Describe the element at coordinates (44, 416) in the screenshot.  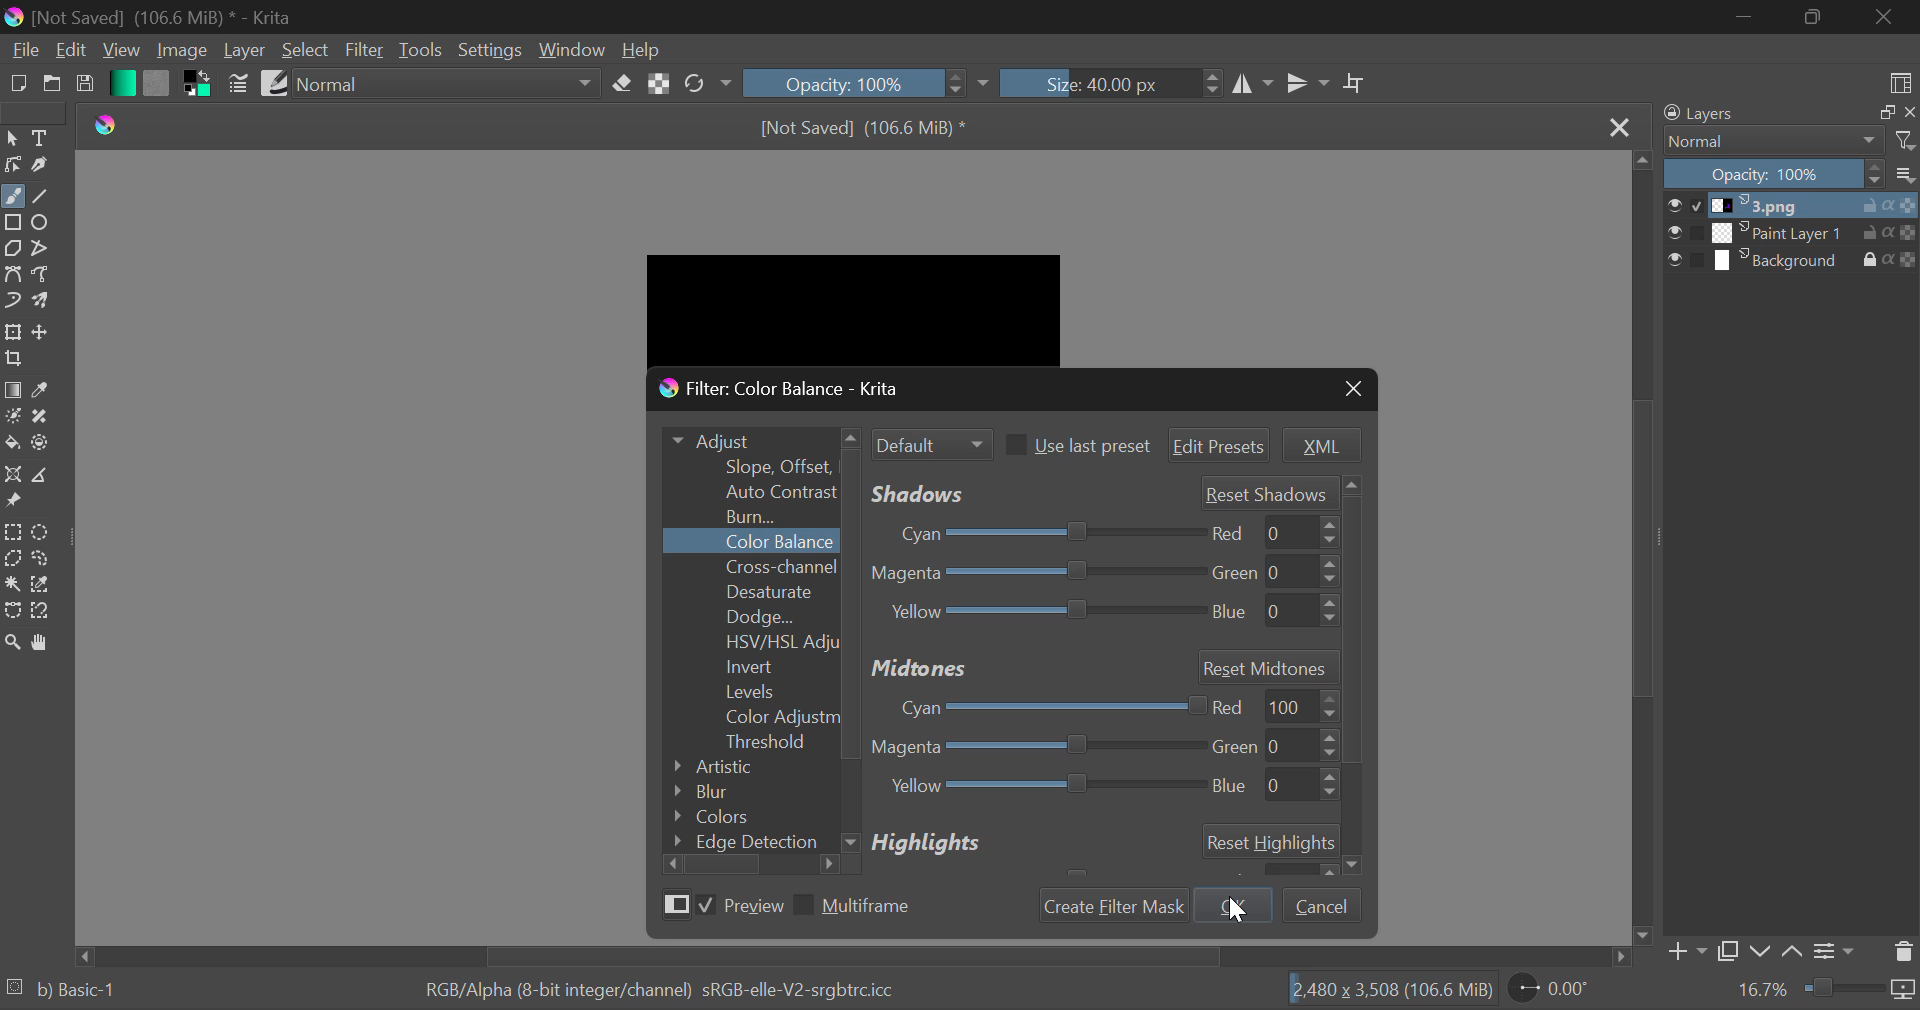
I see `Smart Patch Tool` at that location.